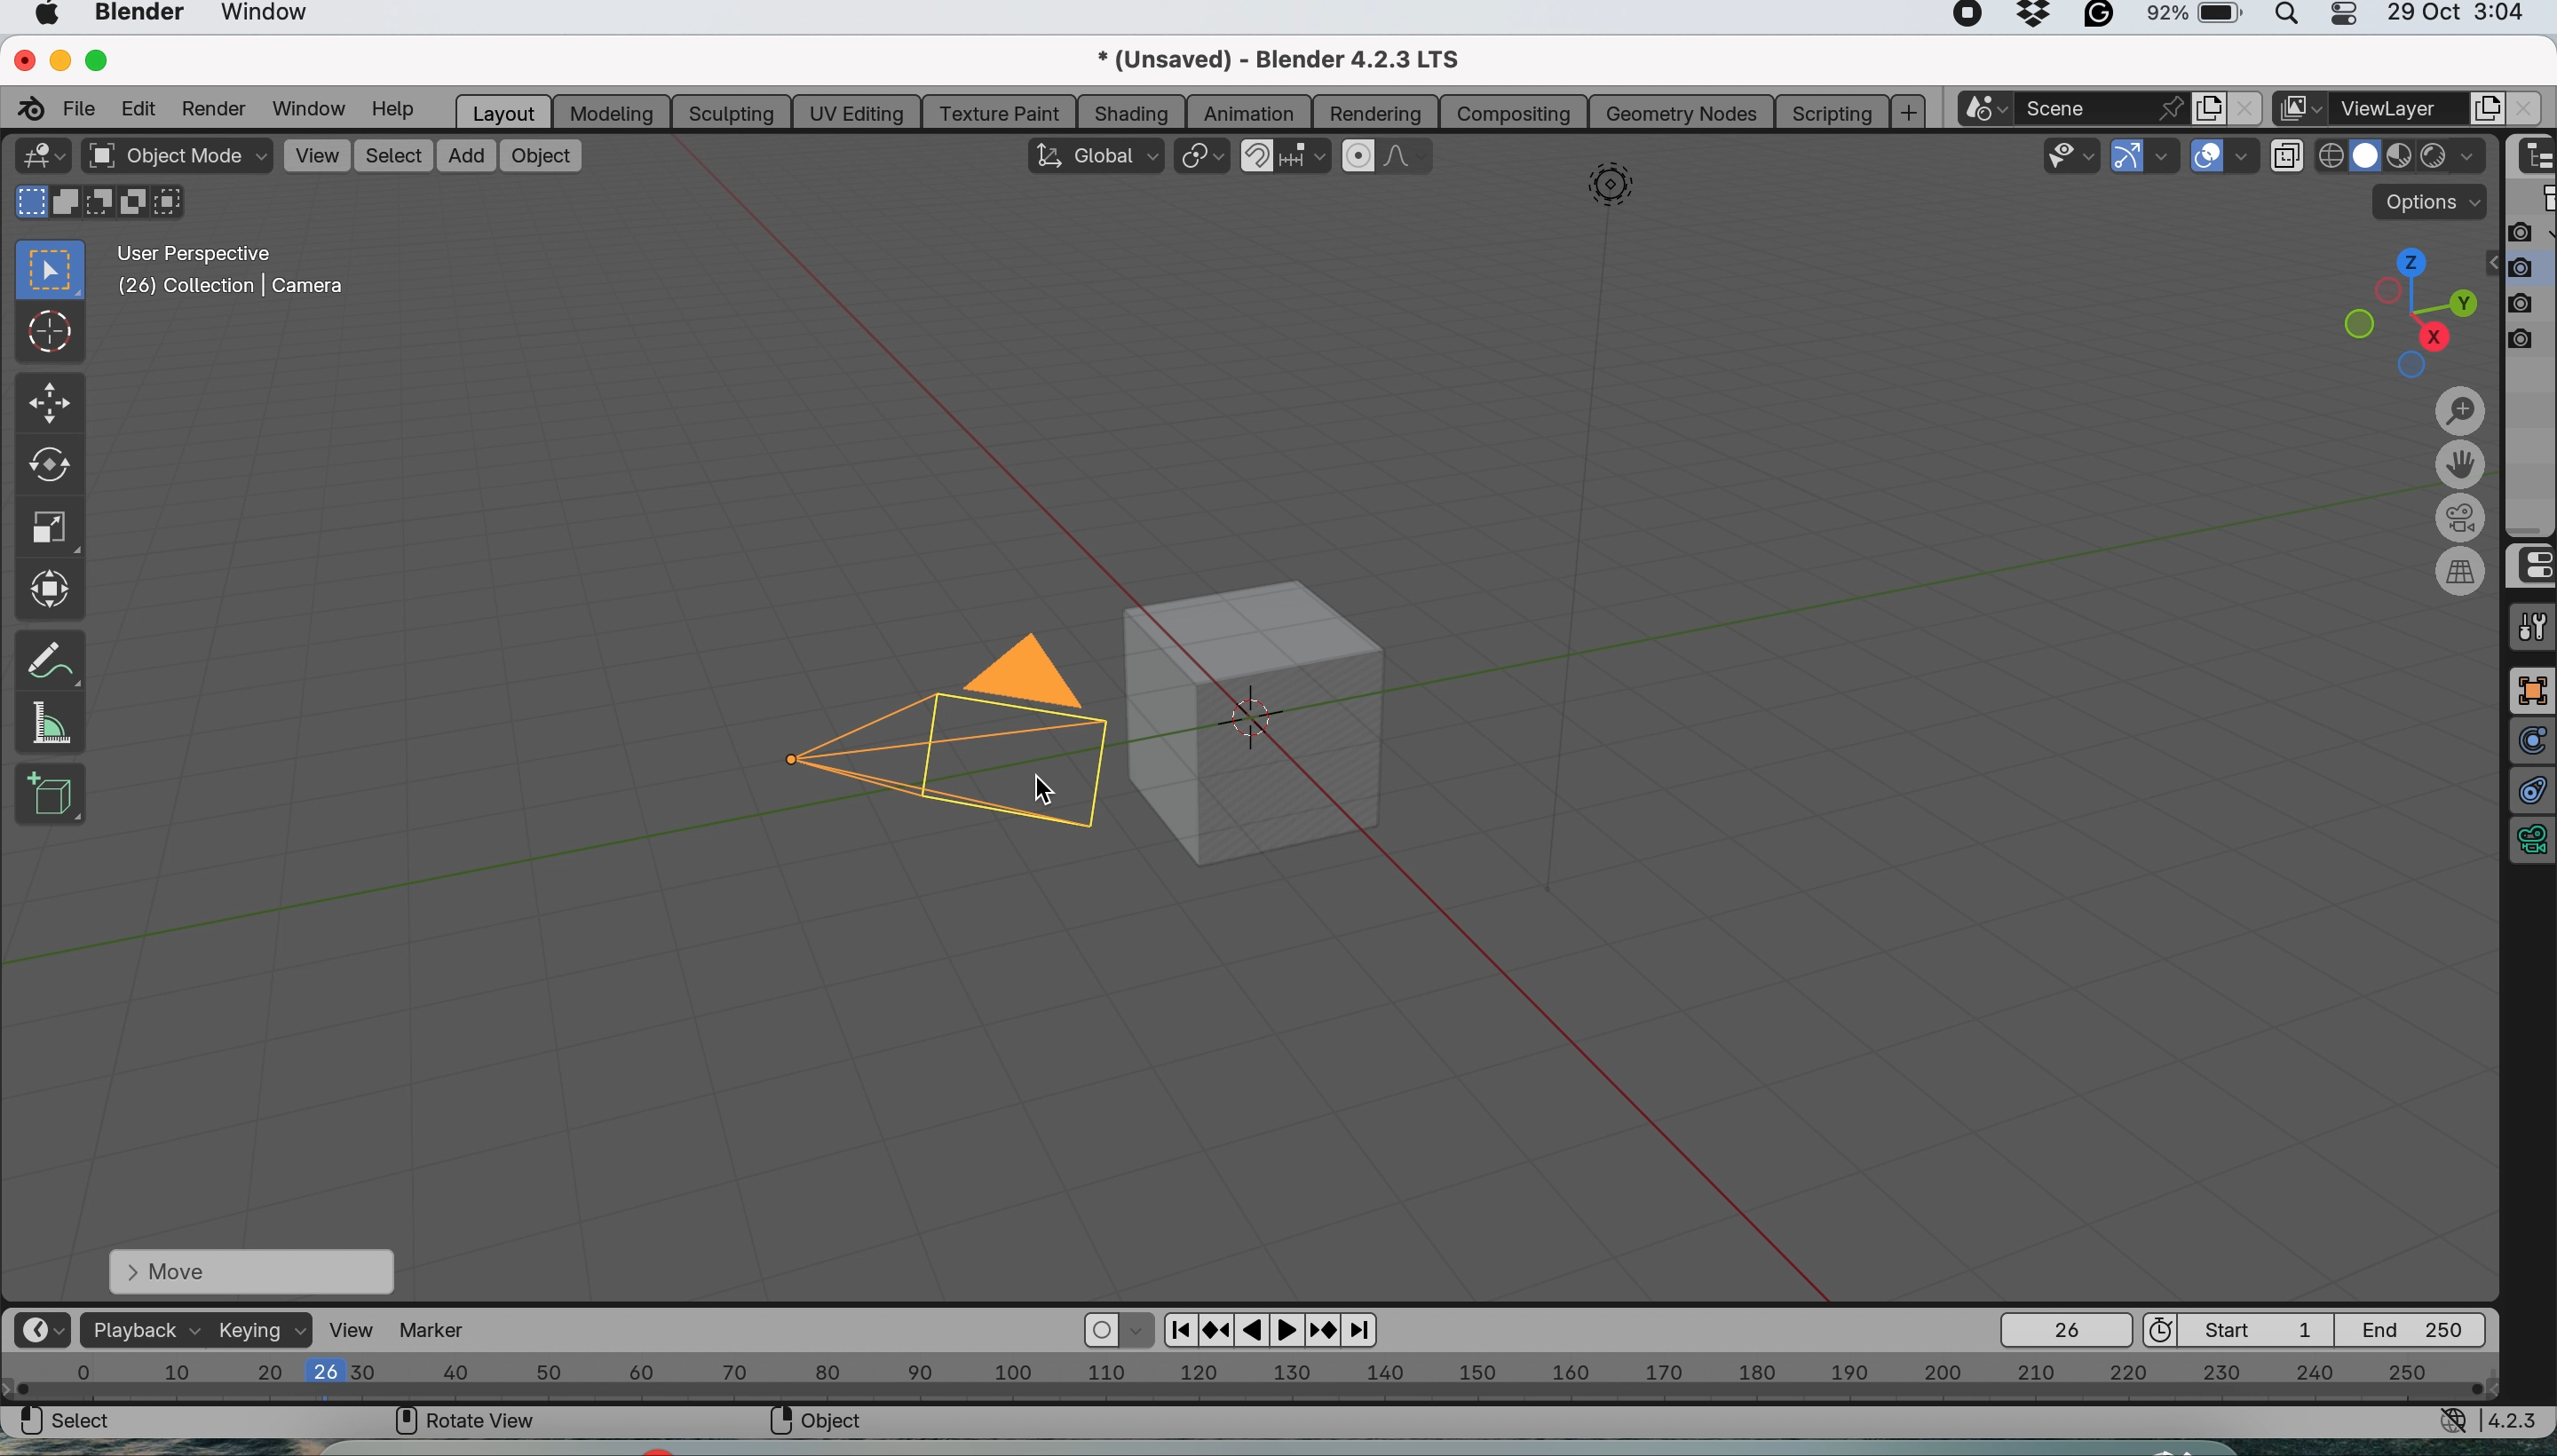 The image size is (2557, 1456). Describe the element at coordinates (141, 1329) in the screenshot. I see `playback` at that location.